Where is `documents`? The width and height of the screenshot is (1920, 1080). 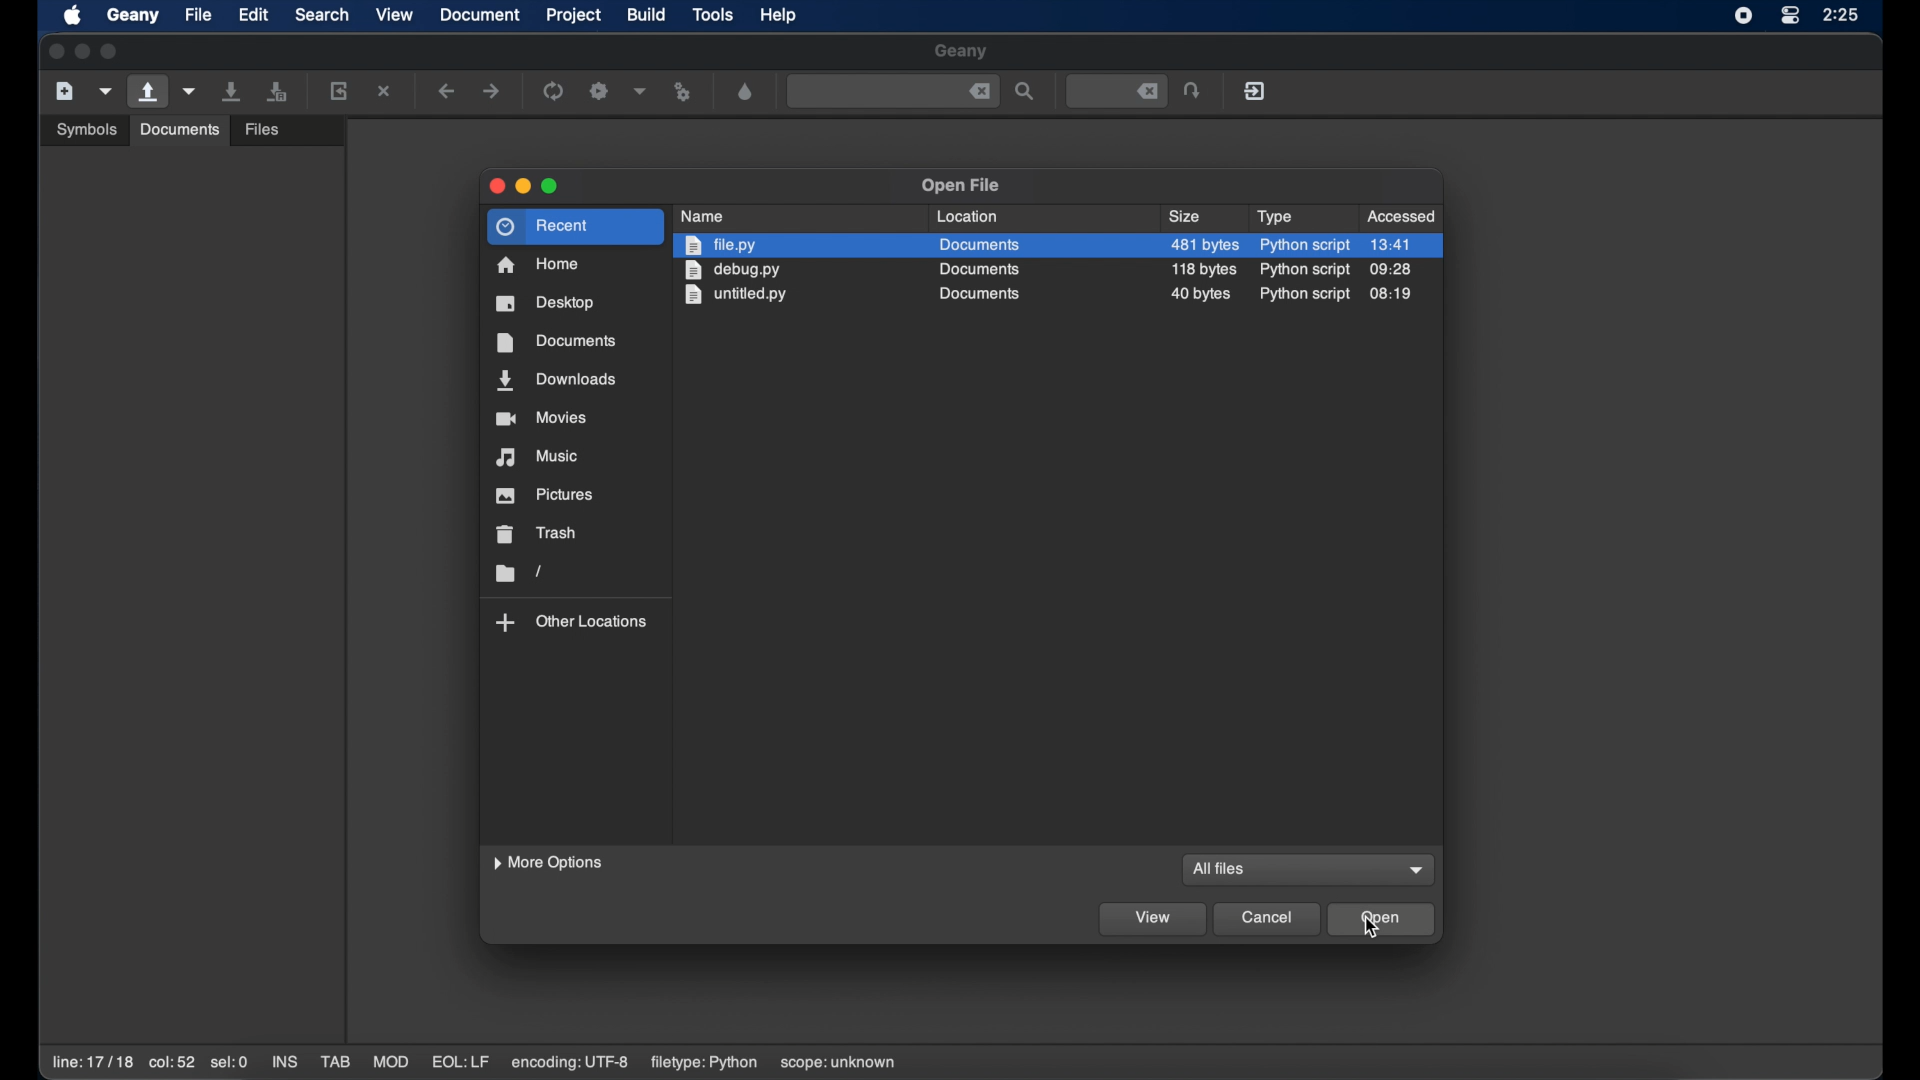
documents is located at coordinates (980, 269).